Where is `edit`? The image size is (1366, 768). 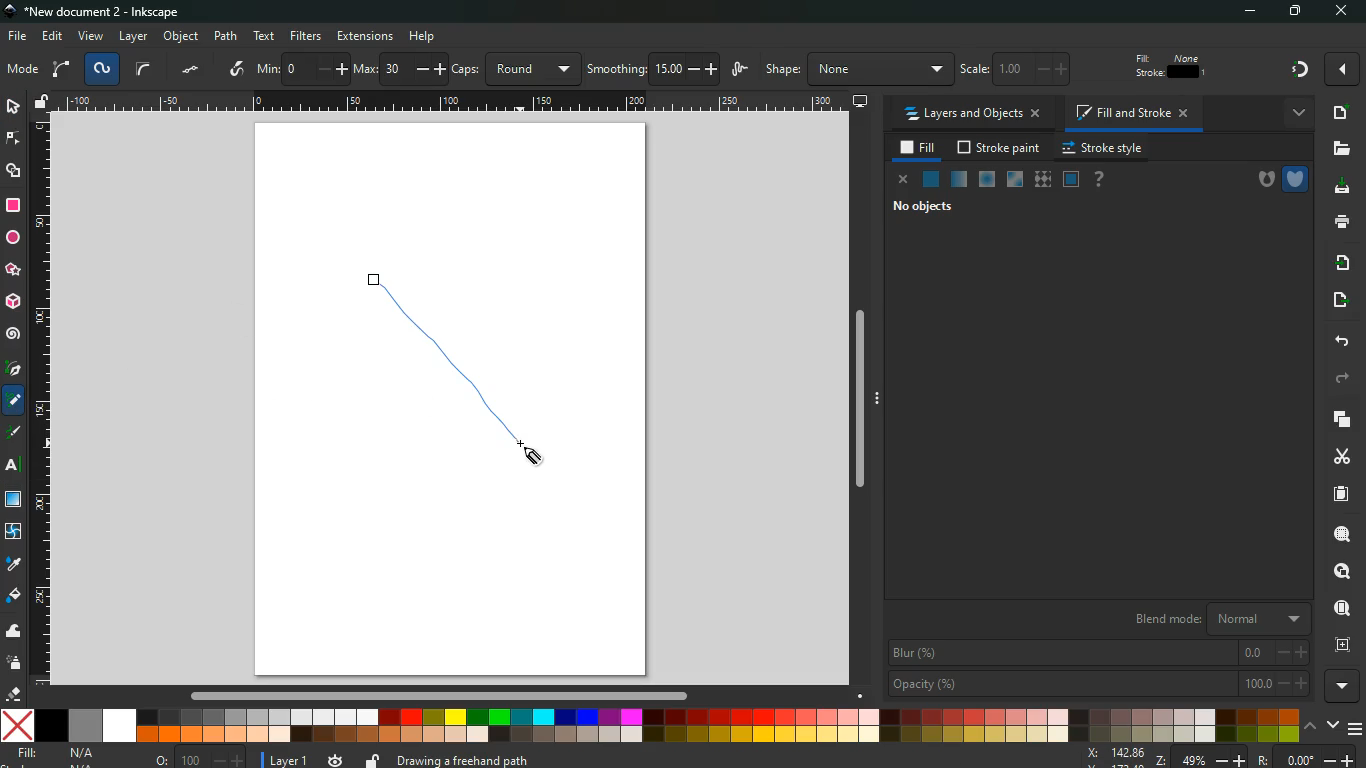
edit is located at coordinates (54, 35).